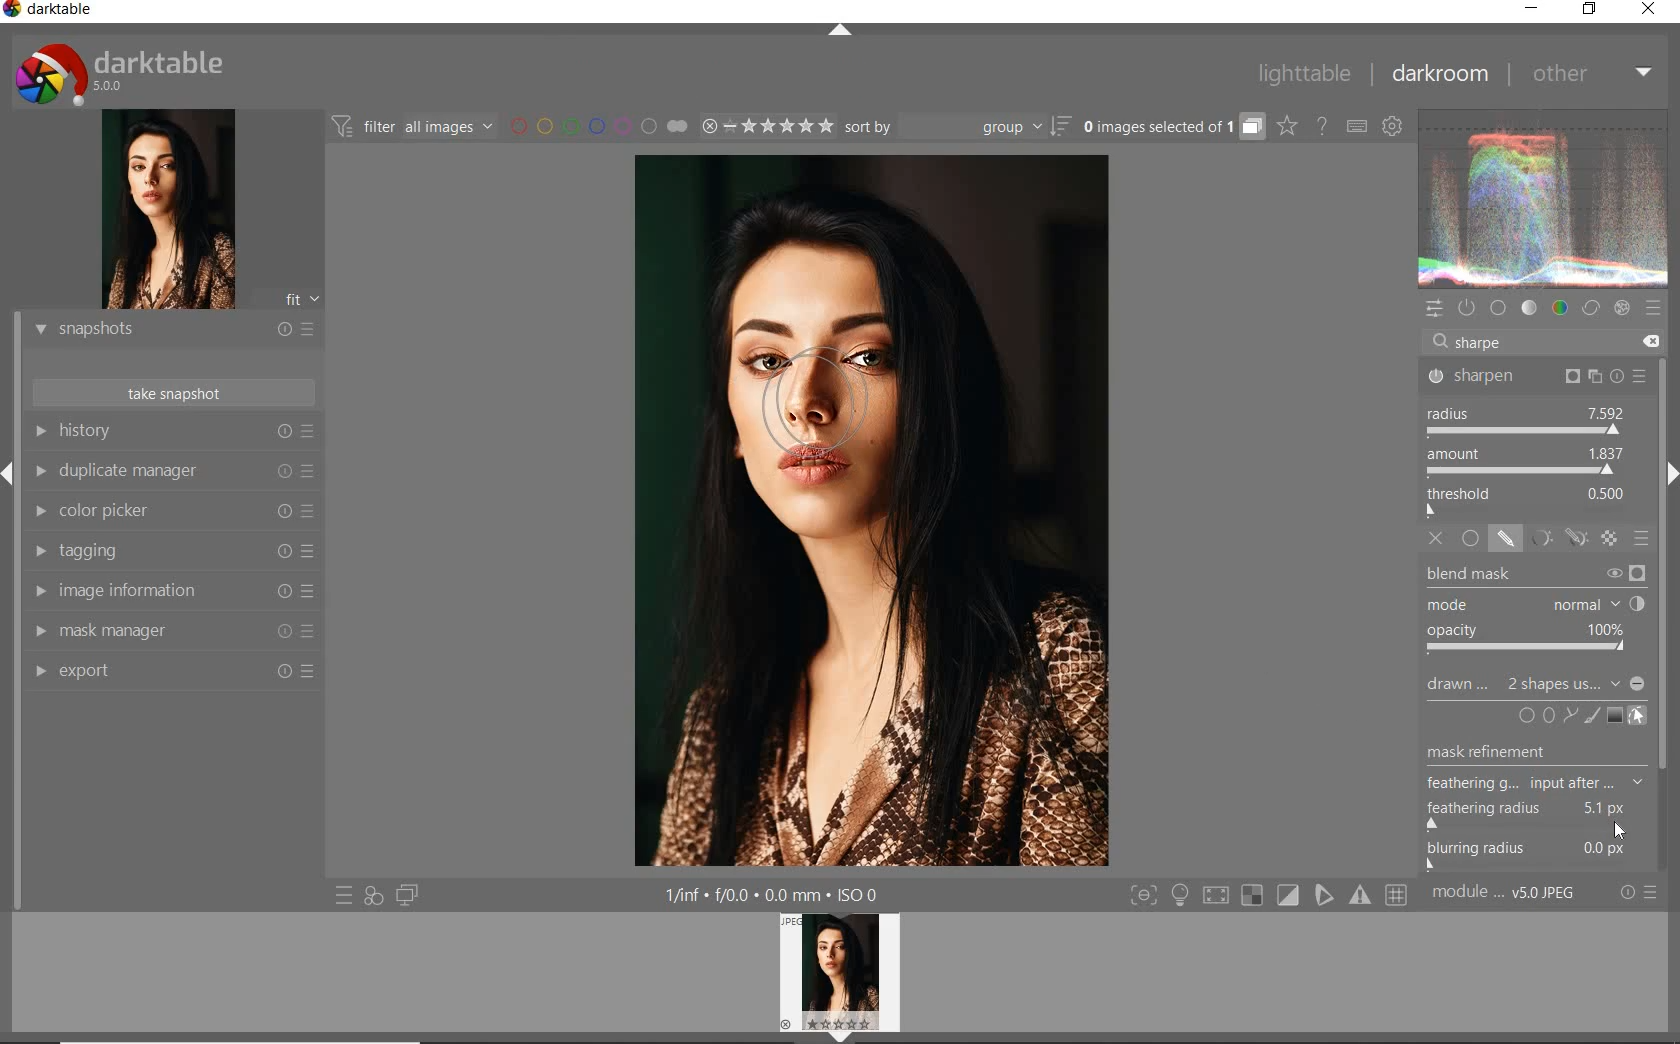 This screenshot has height=1044, width=1680. Describe the element at coordinates (1437, 538) in the screenshot. I see `OFF` at that location.